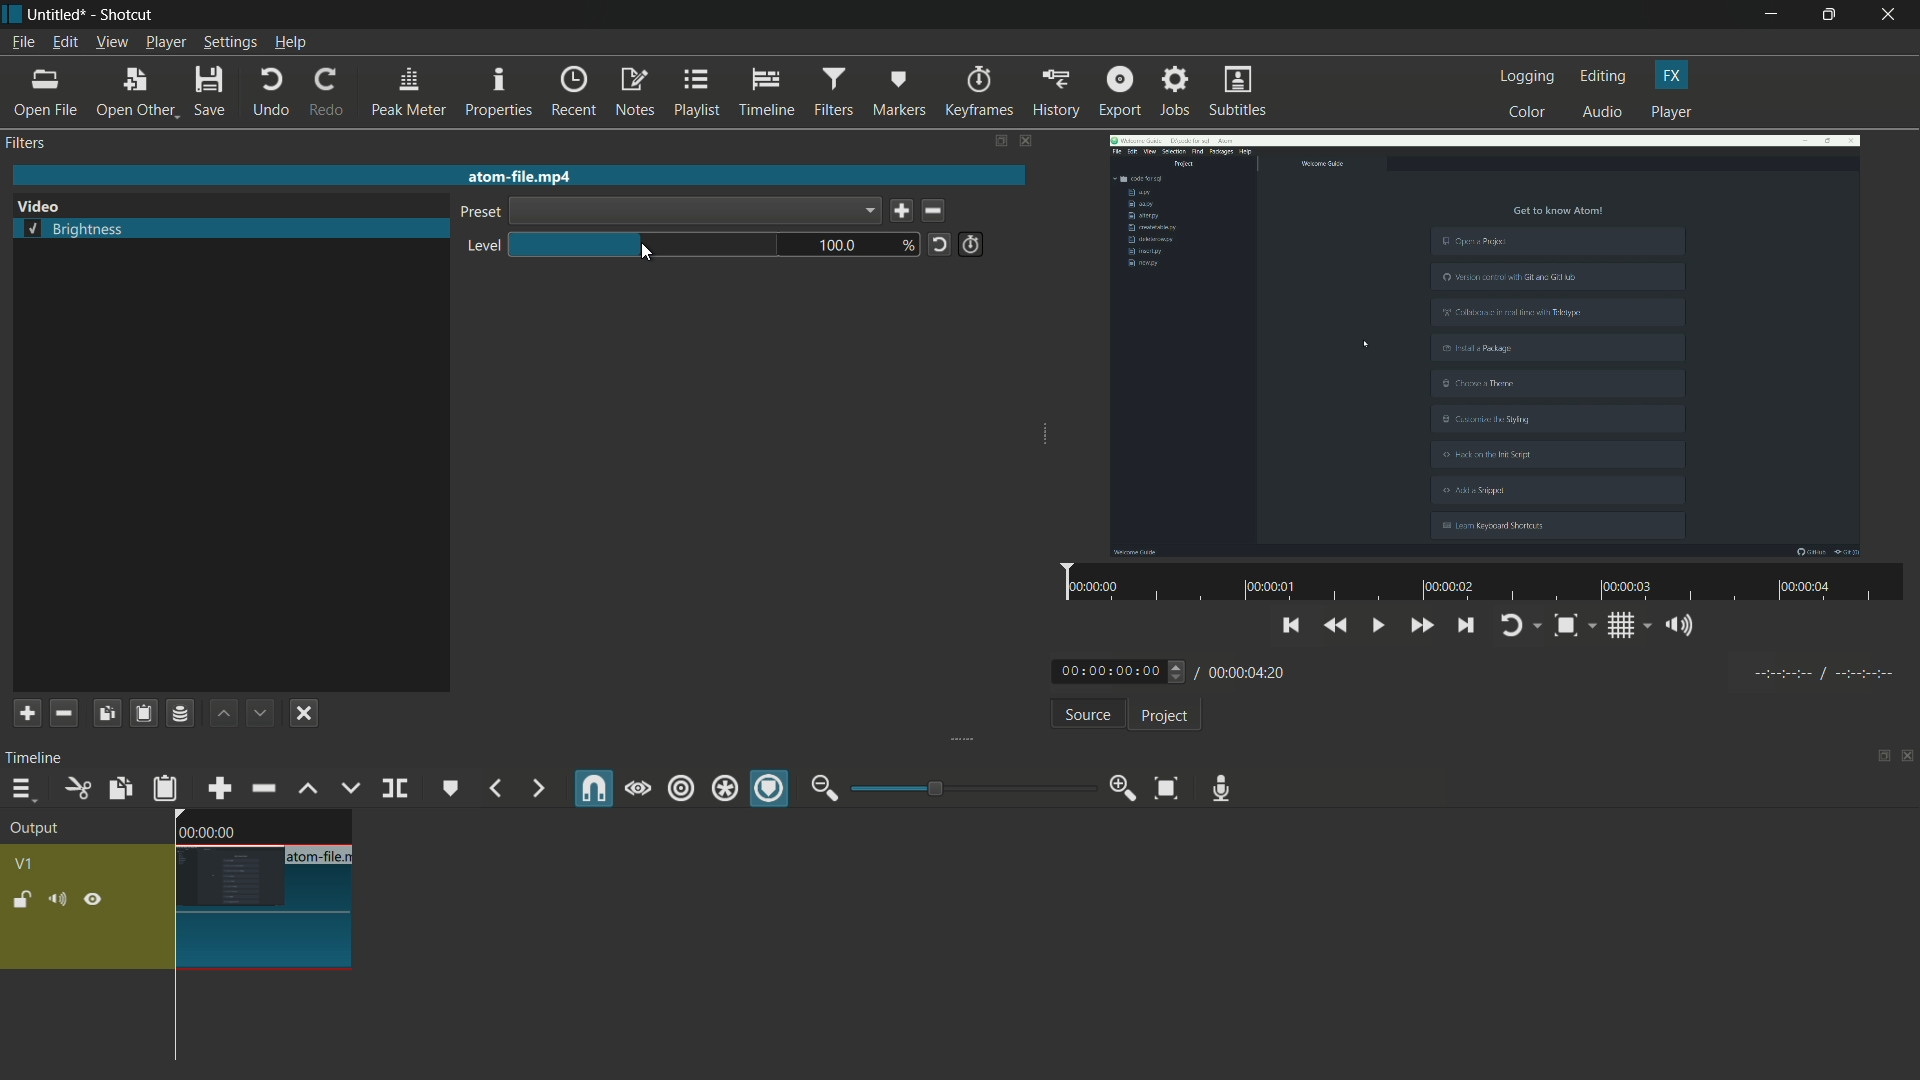 This screenshot has height=1080, width=1920. What do you see at coordinates (38, 757) in the screenshot?
I see `timeline` at bounding box center [38, 757].